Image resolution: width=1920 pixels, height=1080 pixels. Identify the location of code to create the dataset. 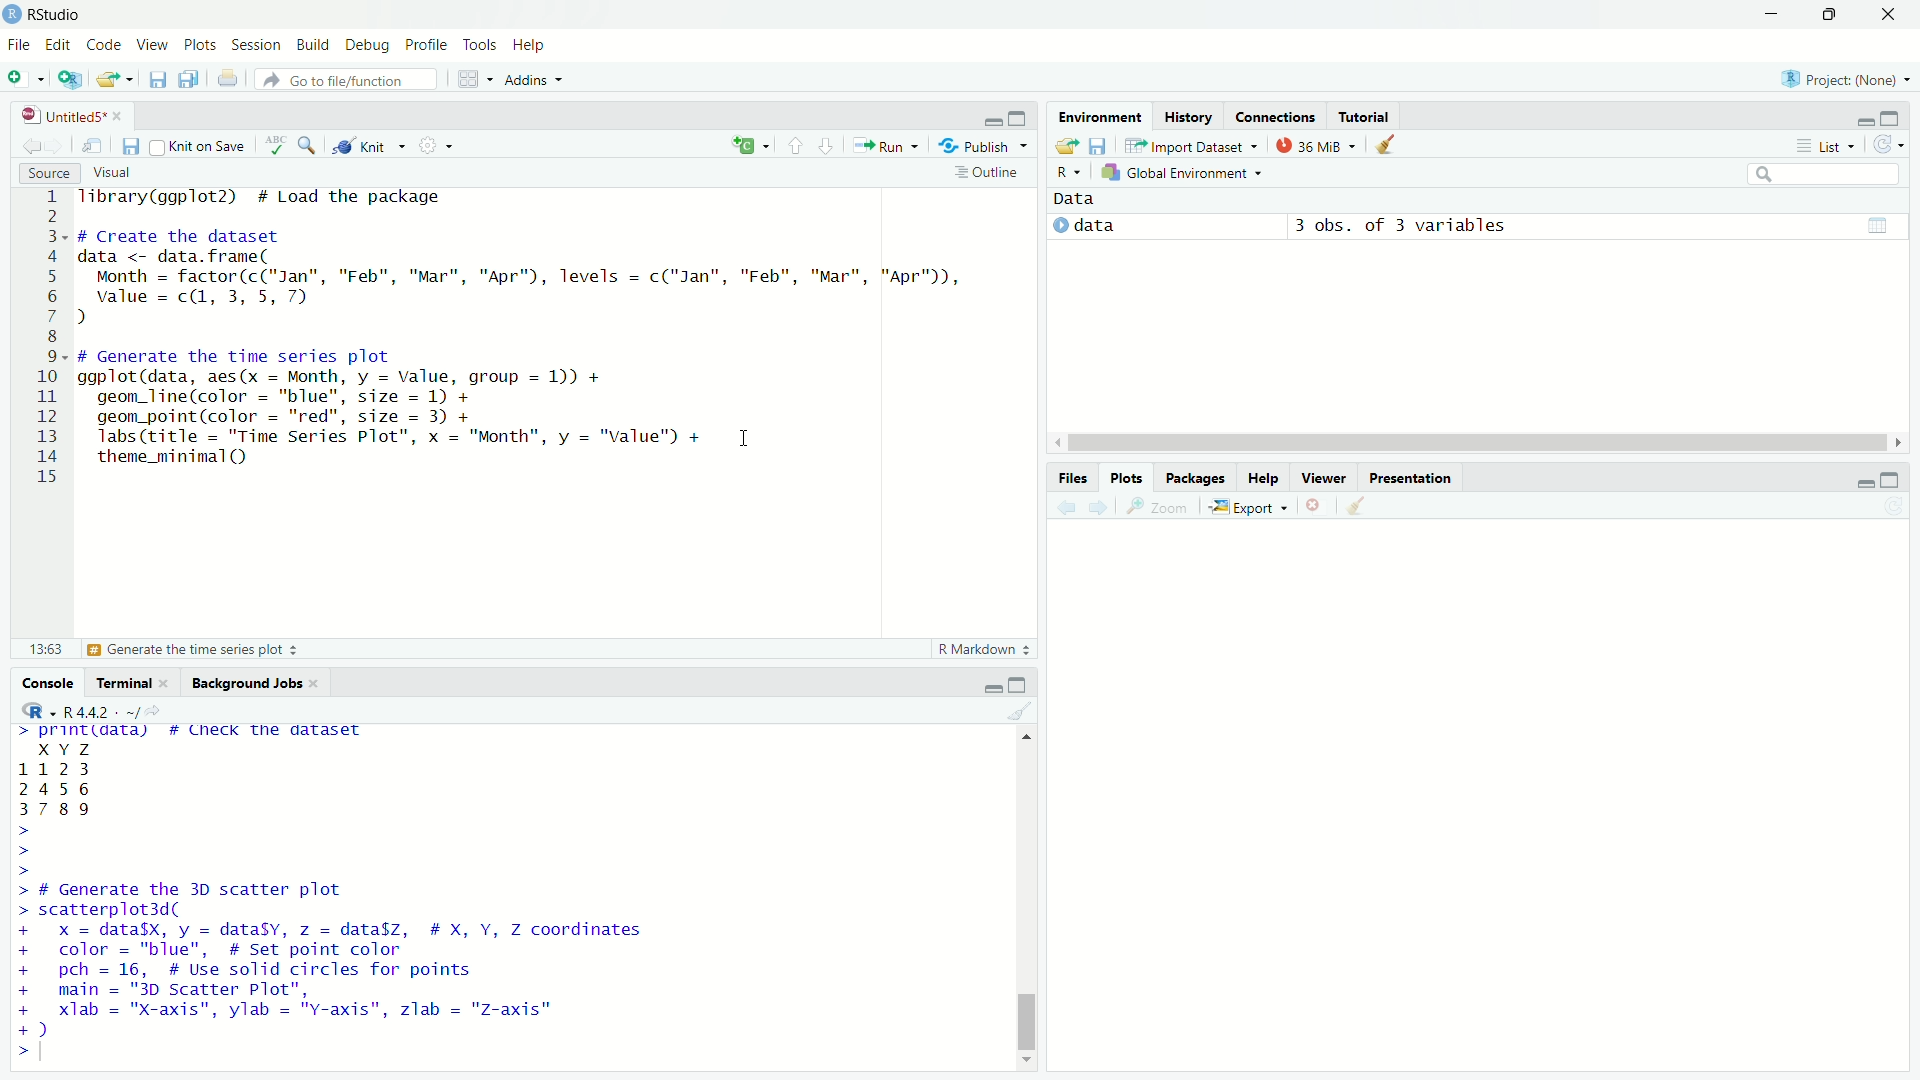
(527, 278).